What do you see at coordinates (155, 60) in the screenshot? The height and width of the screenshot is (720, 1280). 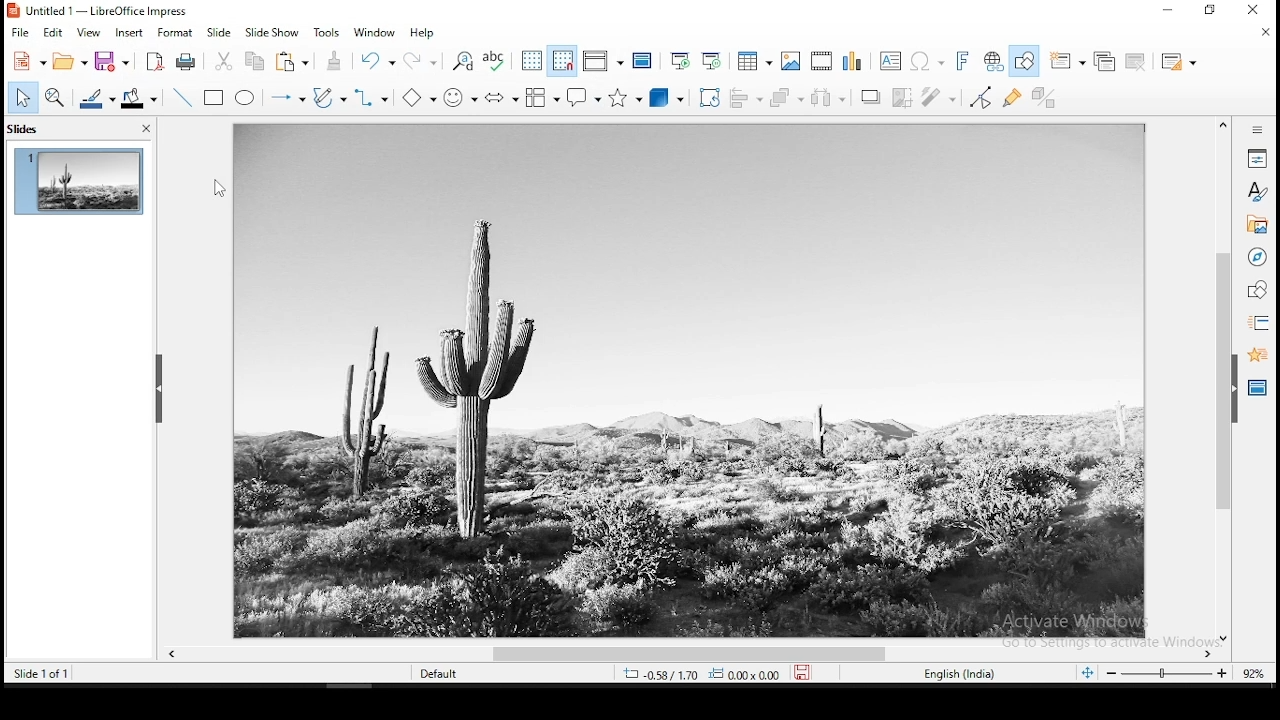 I see `acrobat as pdf` at bounding box center [155, 60].